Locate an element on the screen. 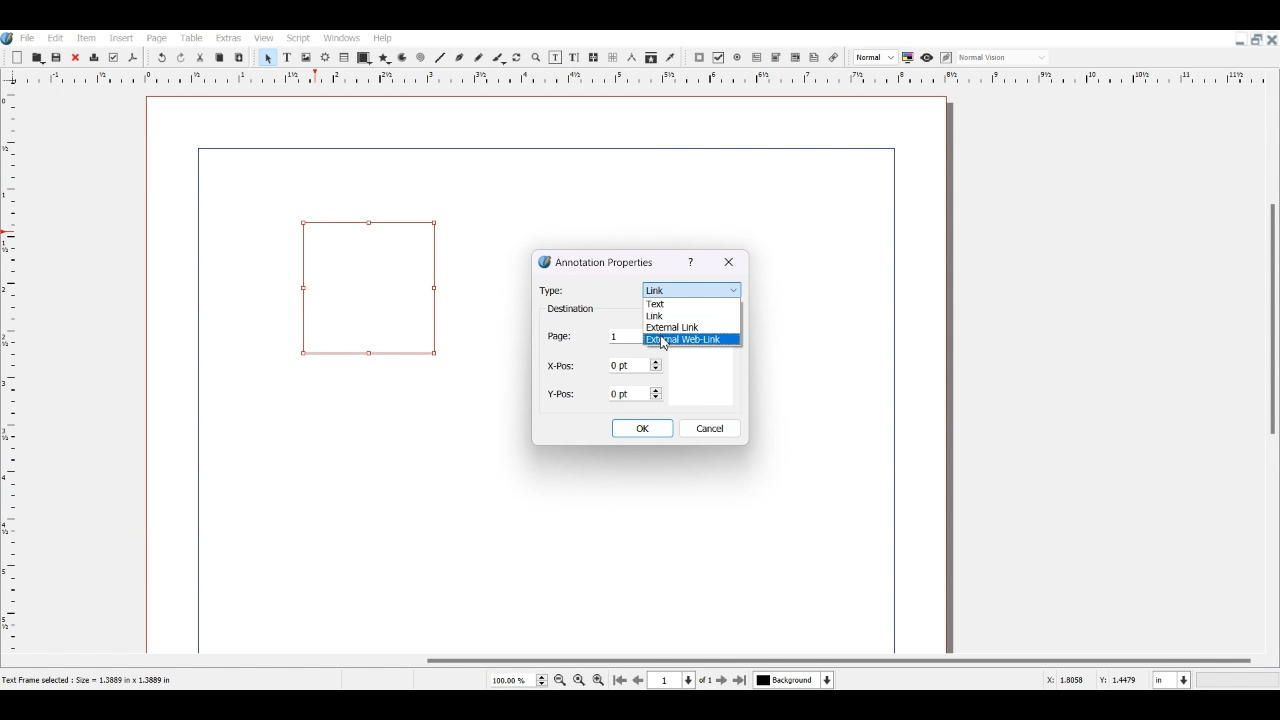 The height and width of the screenshot is (720, 1280). Text Frame is located at coordinates (287, 57).